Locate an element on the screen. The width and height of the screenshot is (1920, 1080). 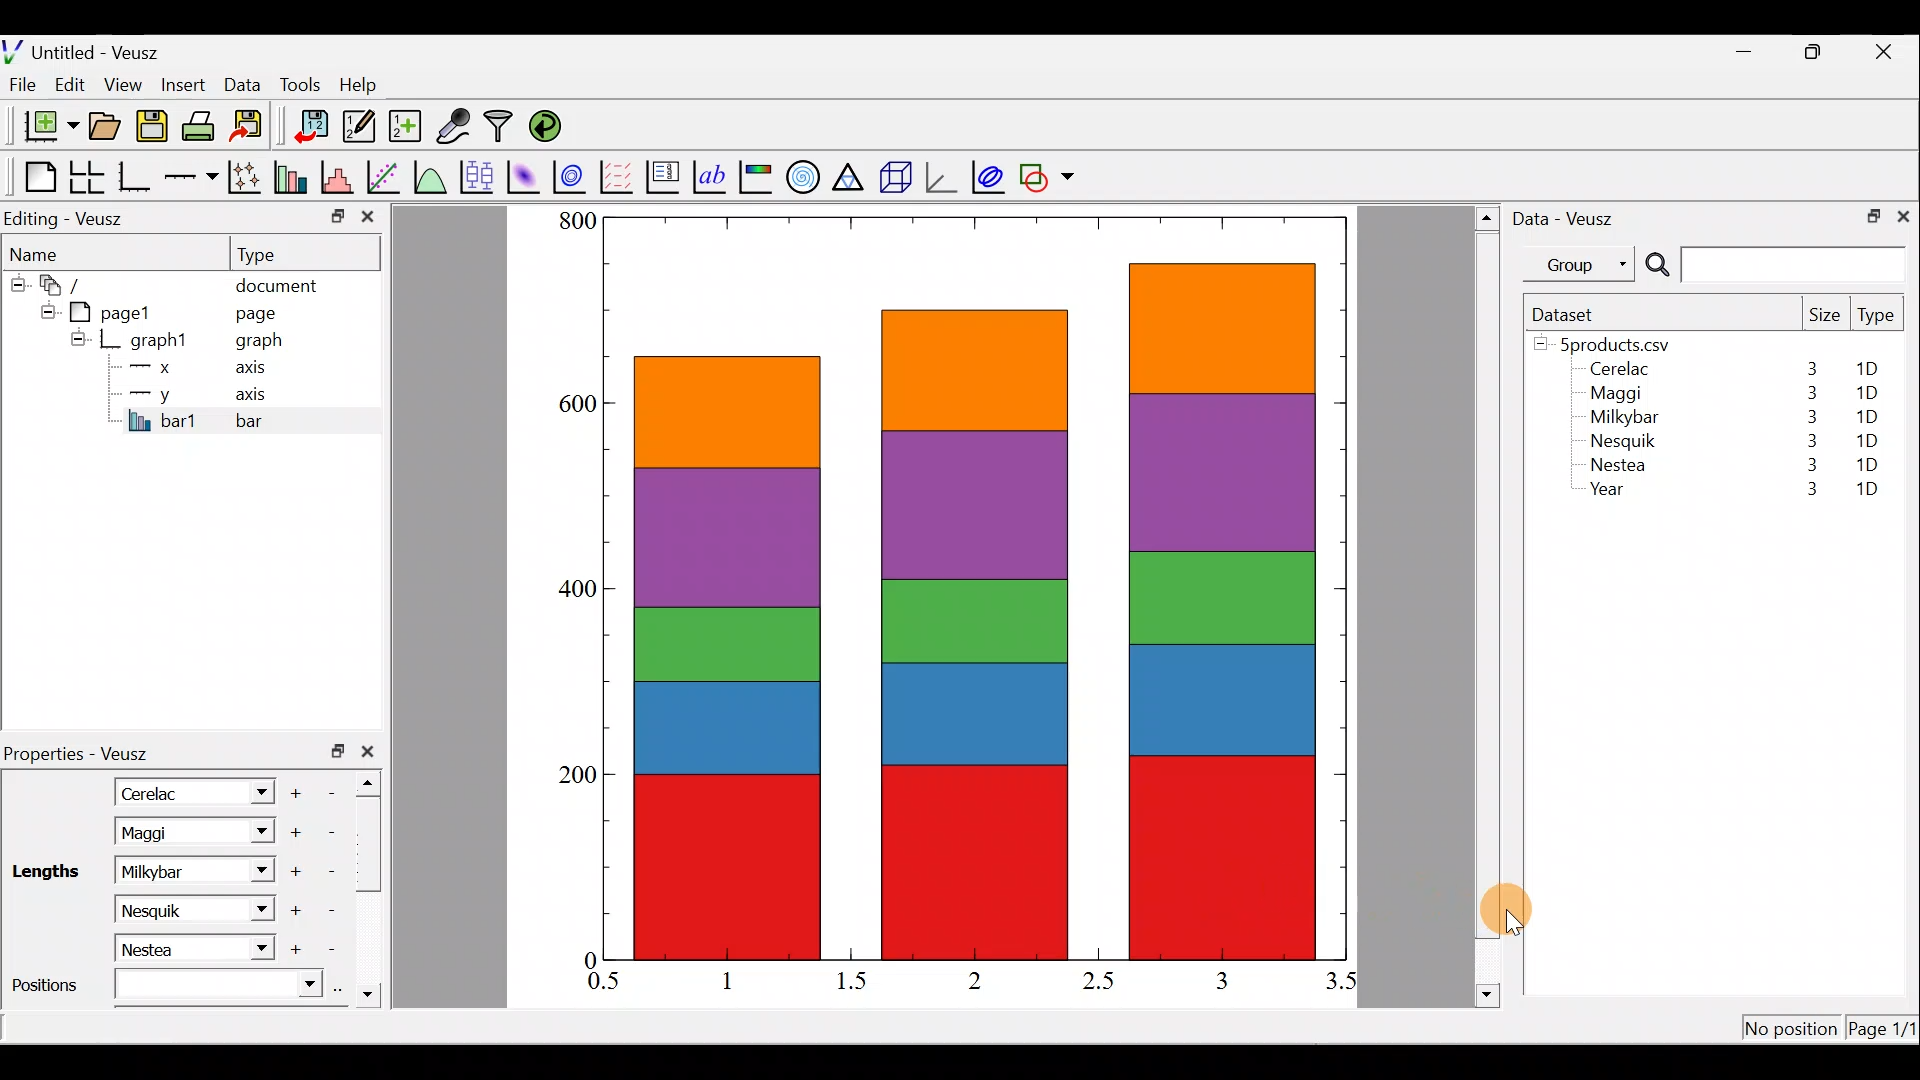
Add another item is located at coordinates (299, 790).